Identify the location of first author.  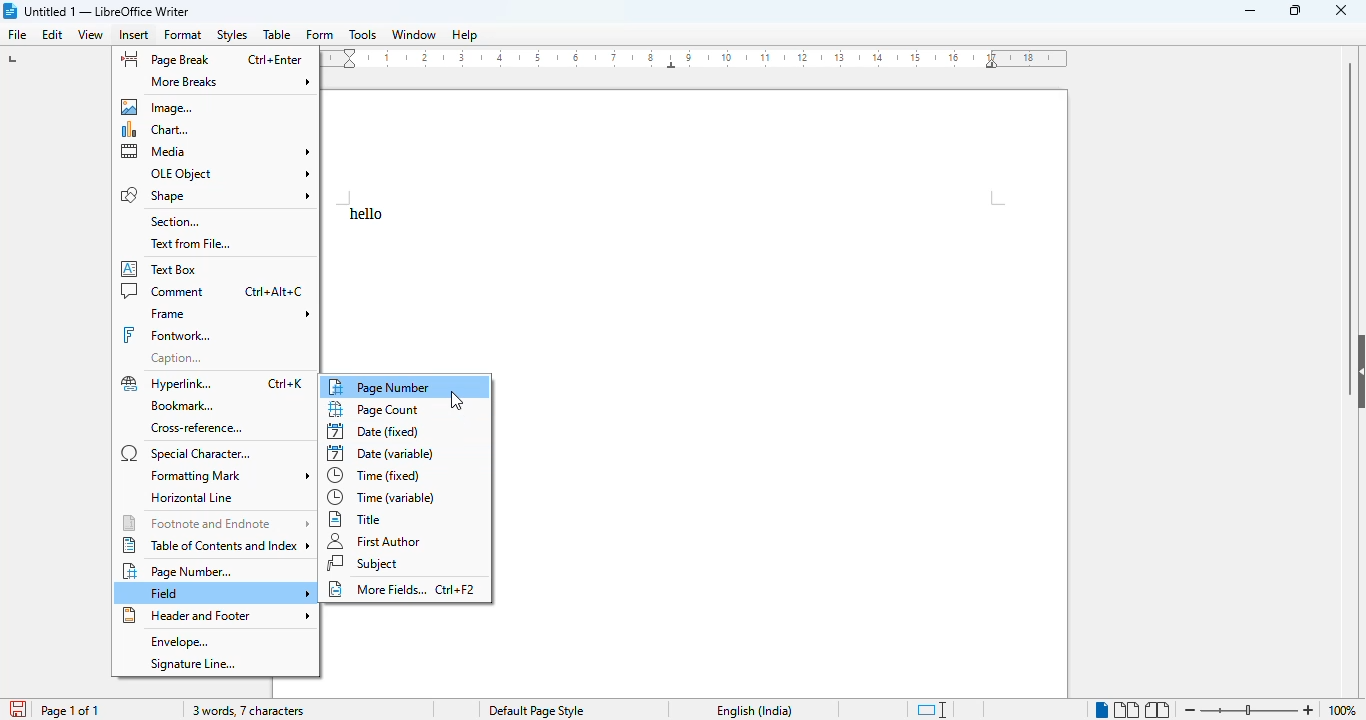
(377, 541).